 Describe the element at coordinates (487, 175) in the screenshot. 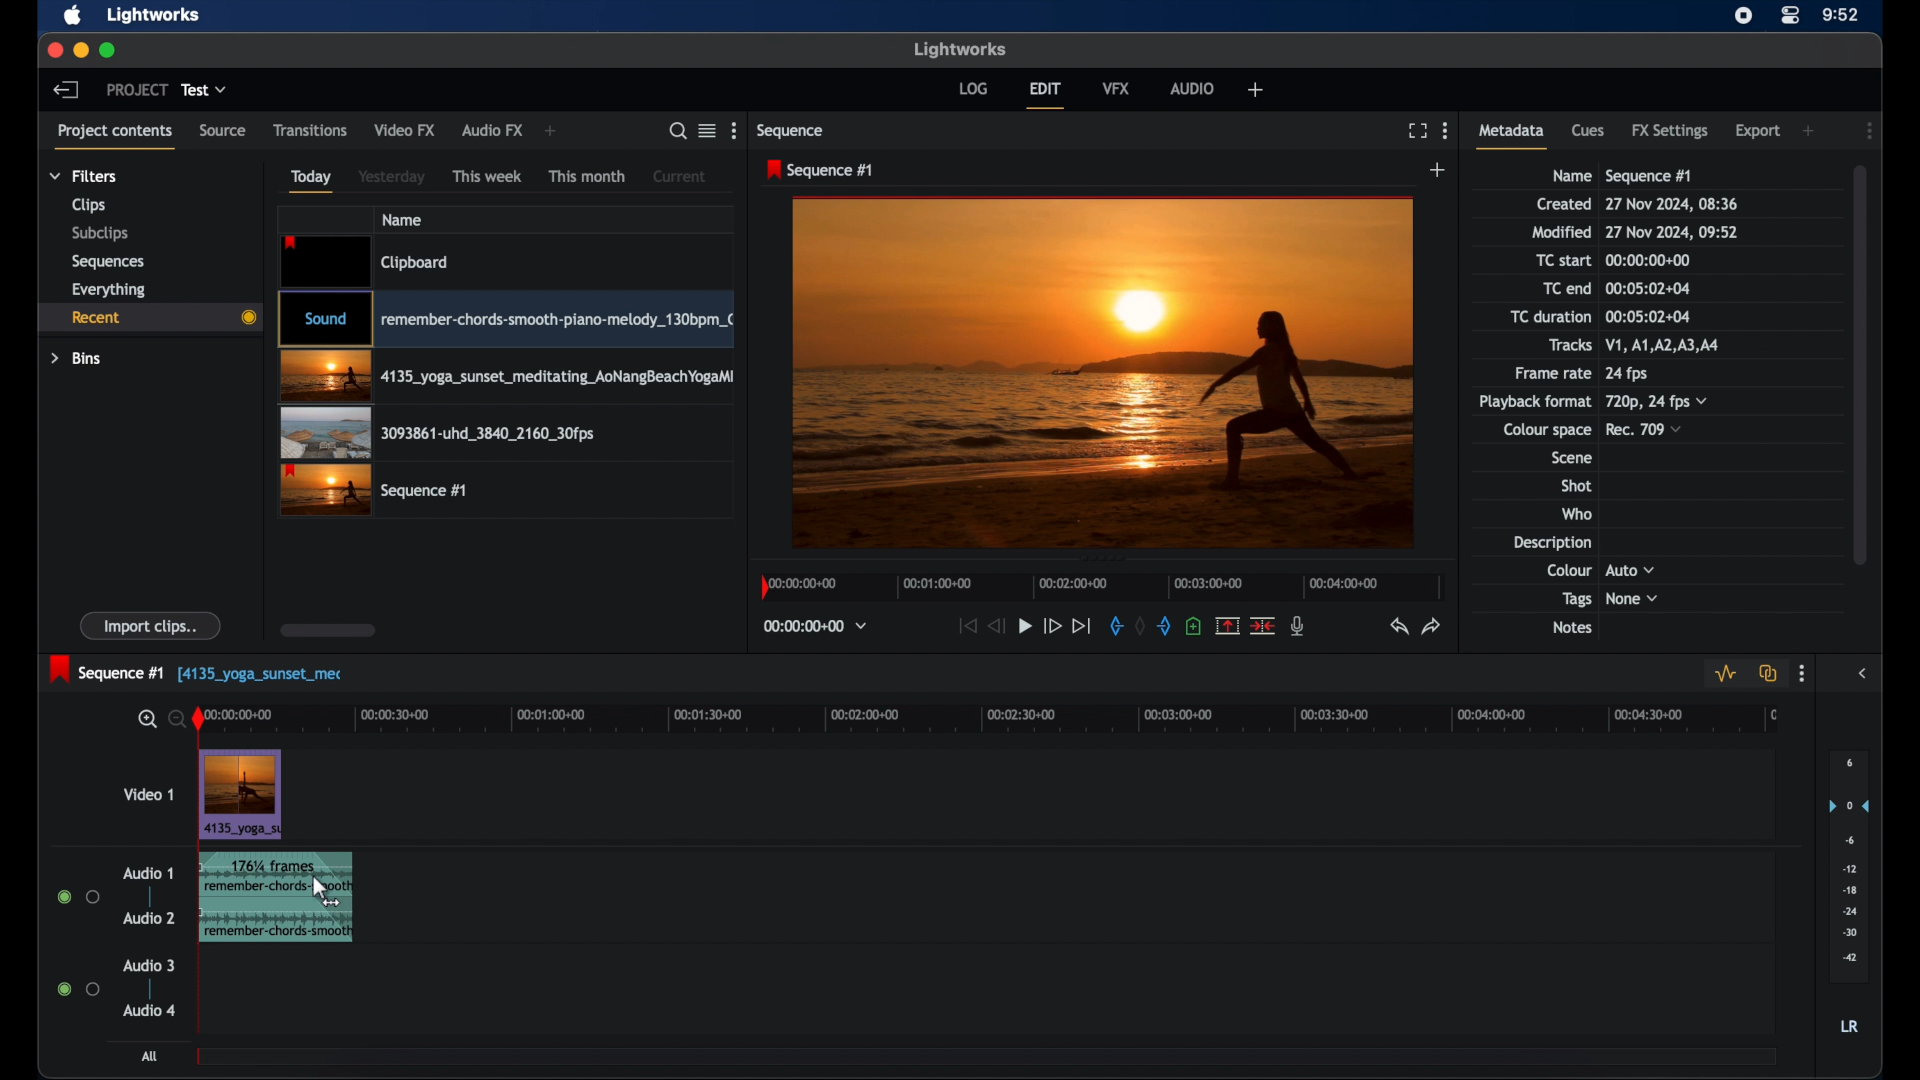

I see `this week` at that location.